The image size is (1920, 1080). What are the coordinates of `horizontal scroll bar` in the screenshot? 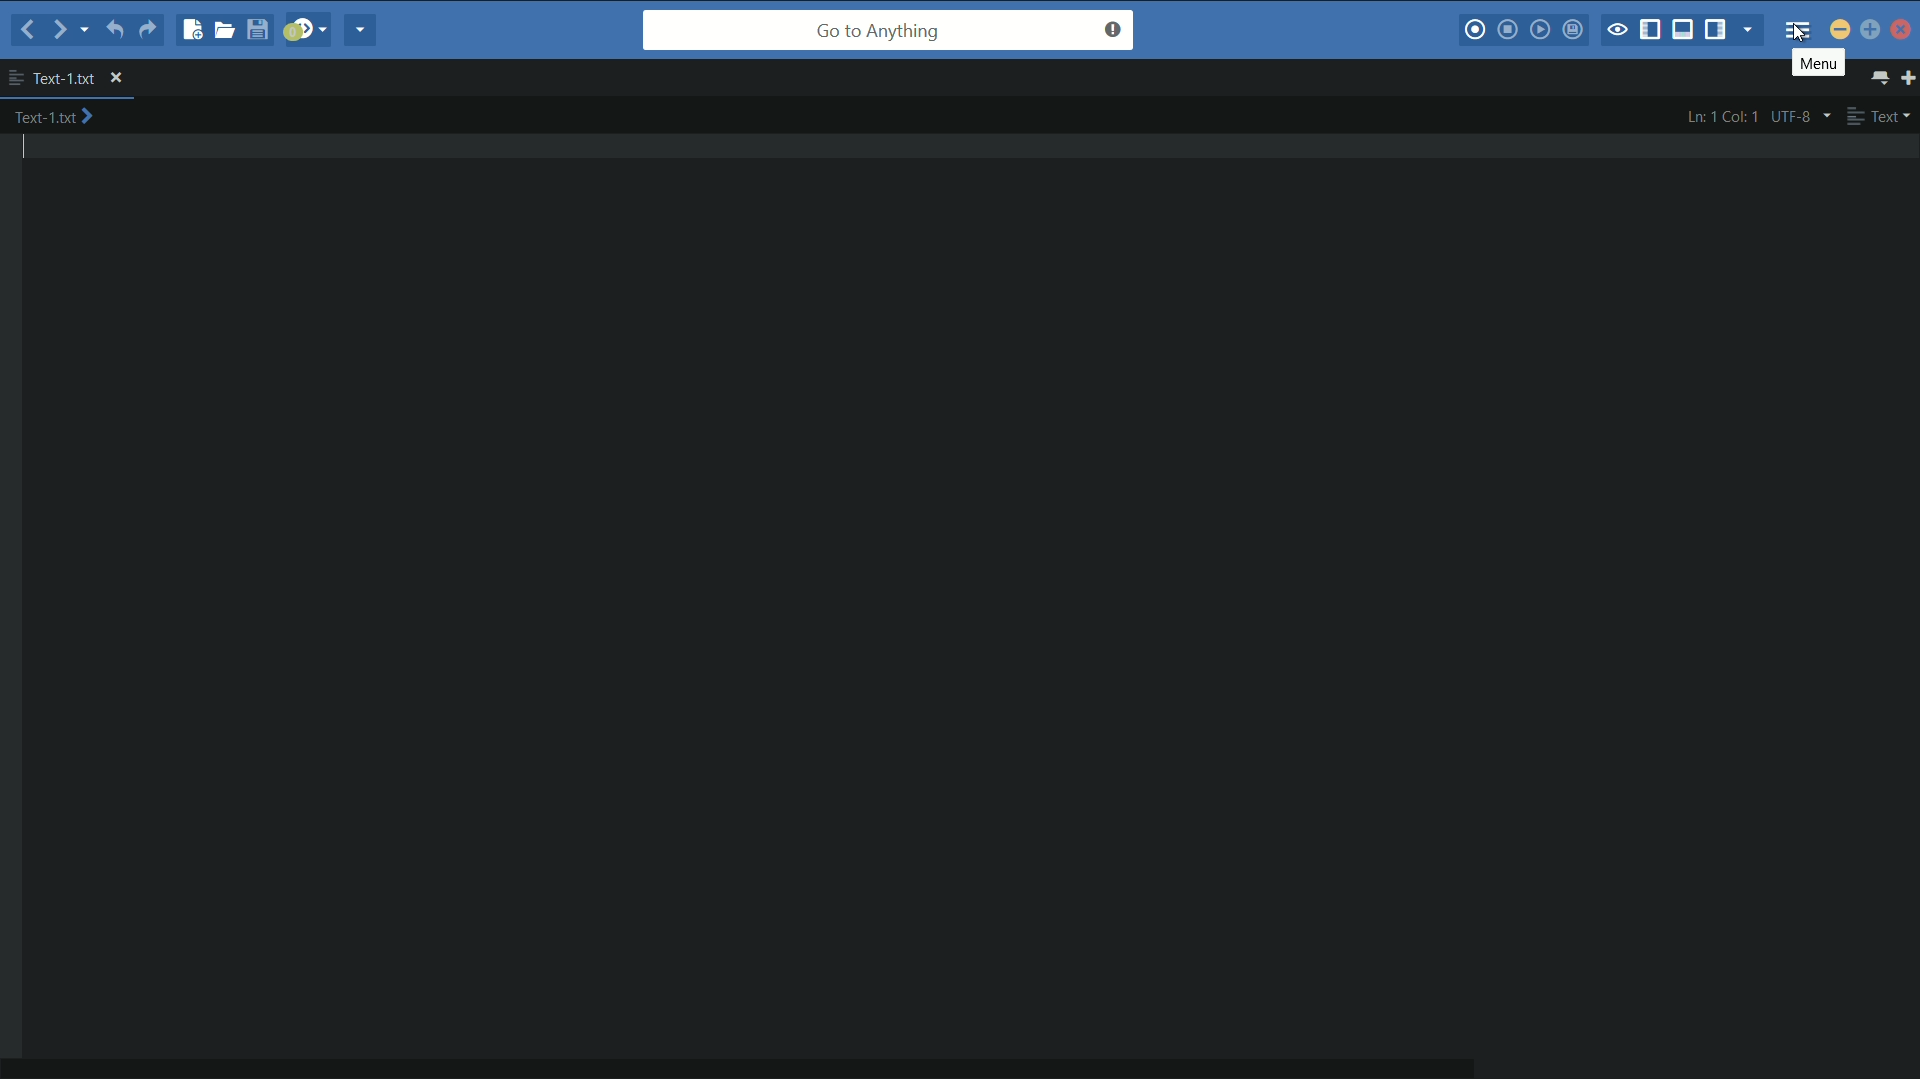 It's located at (716, 1062).